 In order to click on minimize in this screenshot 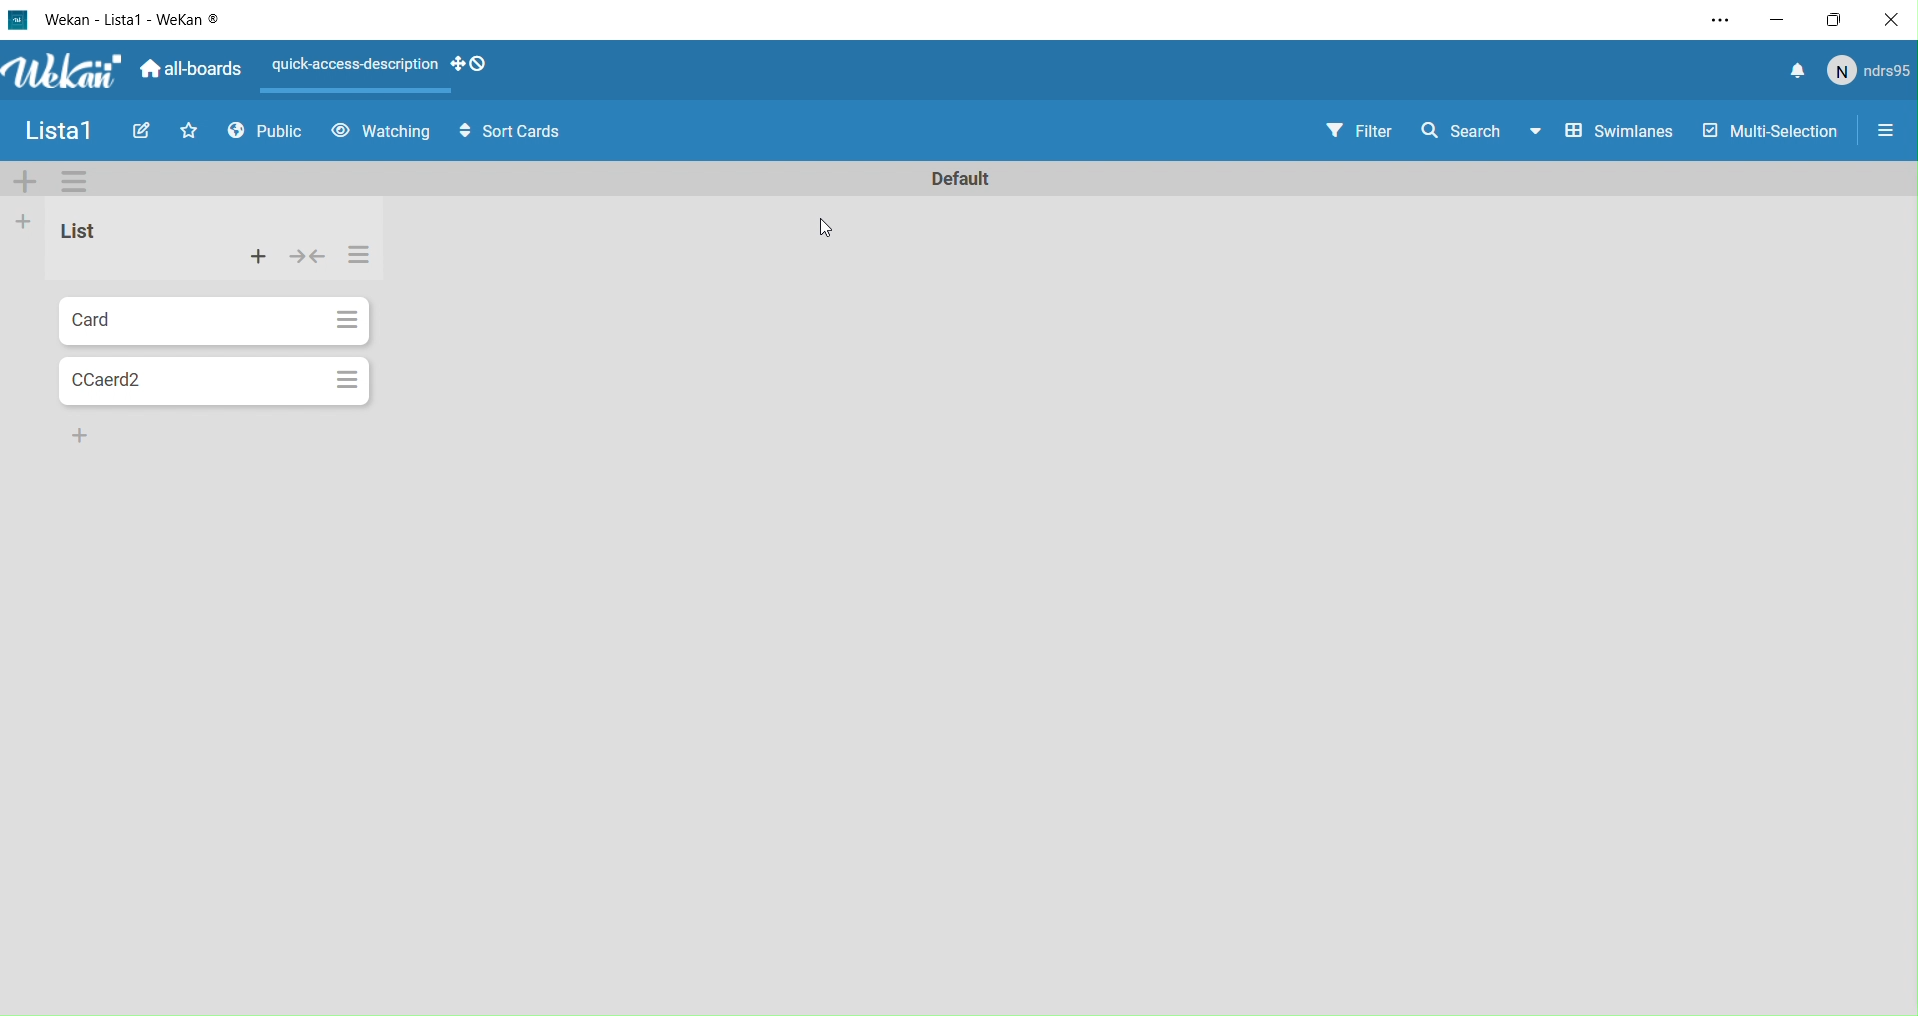, I will do `click(1781, 17)`.